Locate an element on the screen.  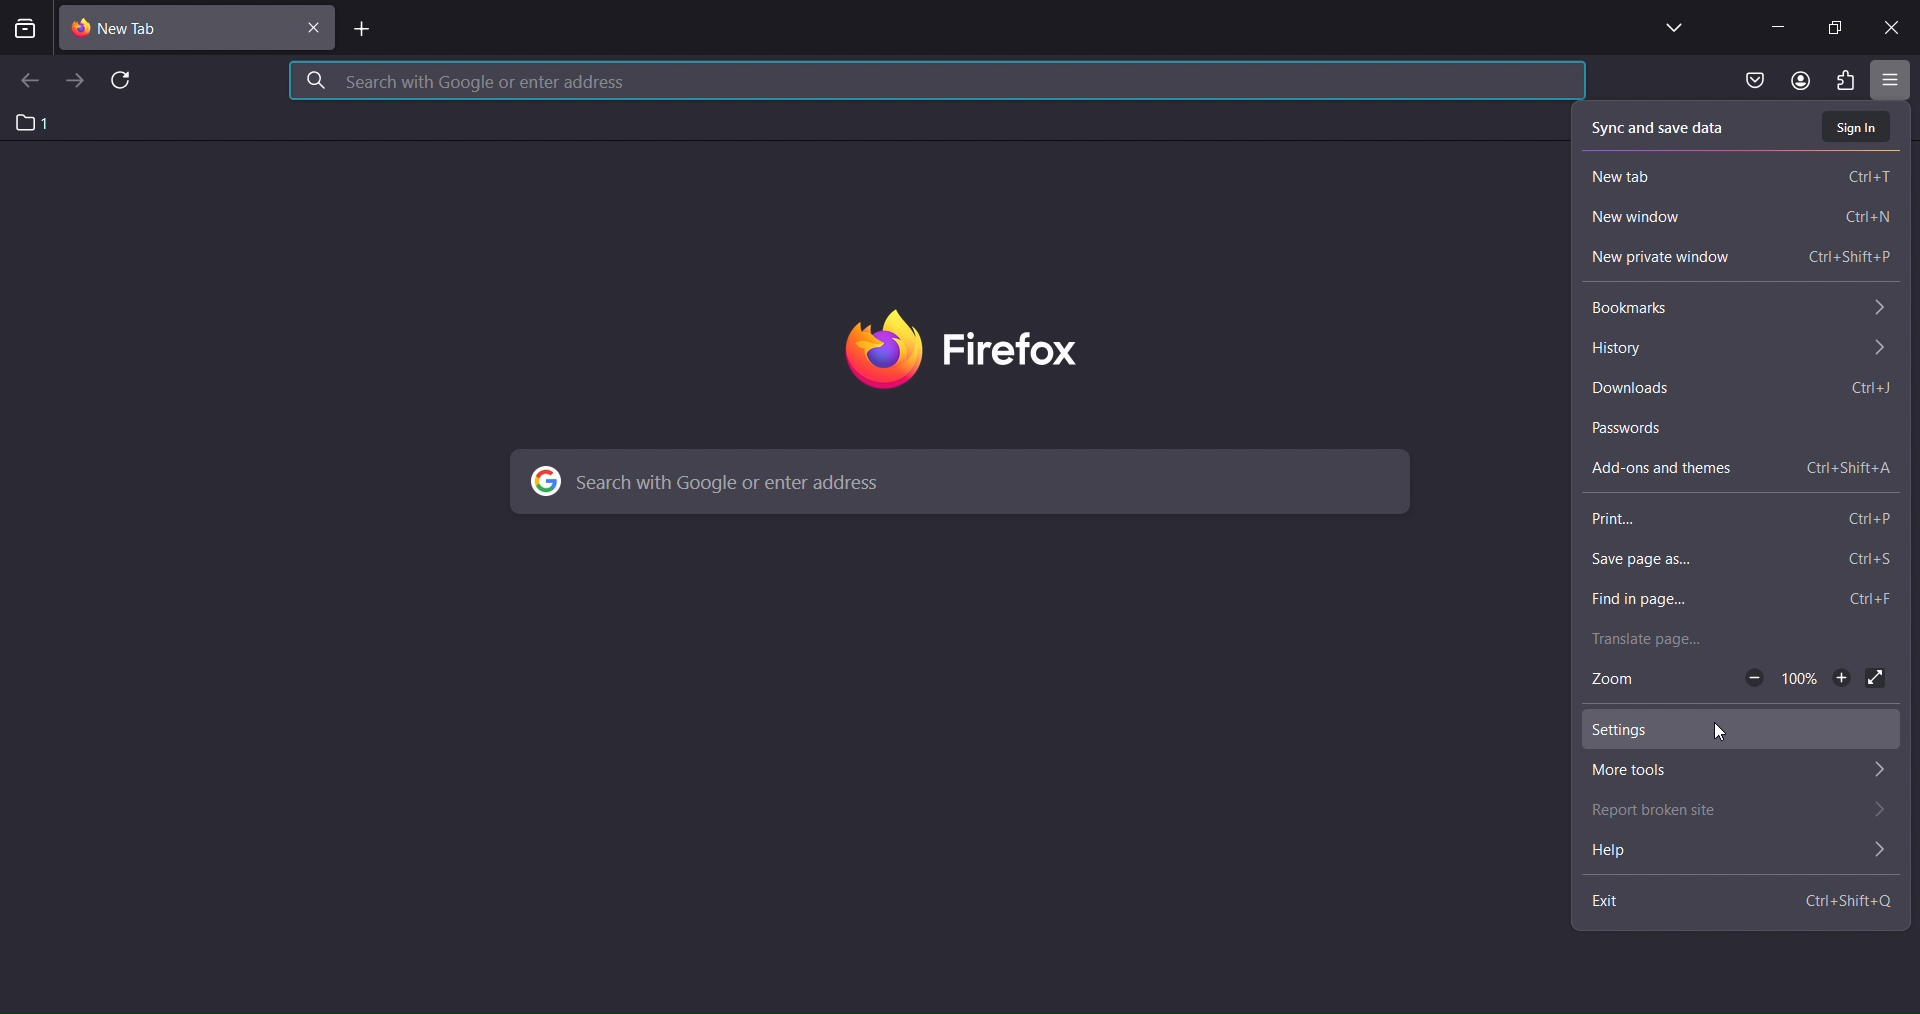
account is located at coordinates (1802, 80).